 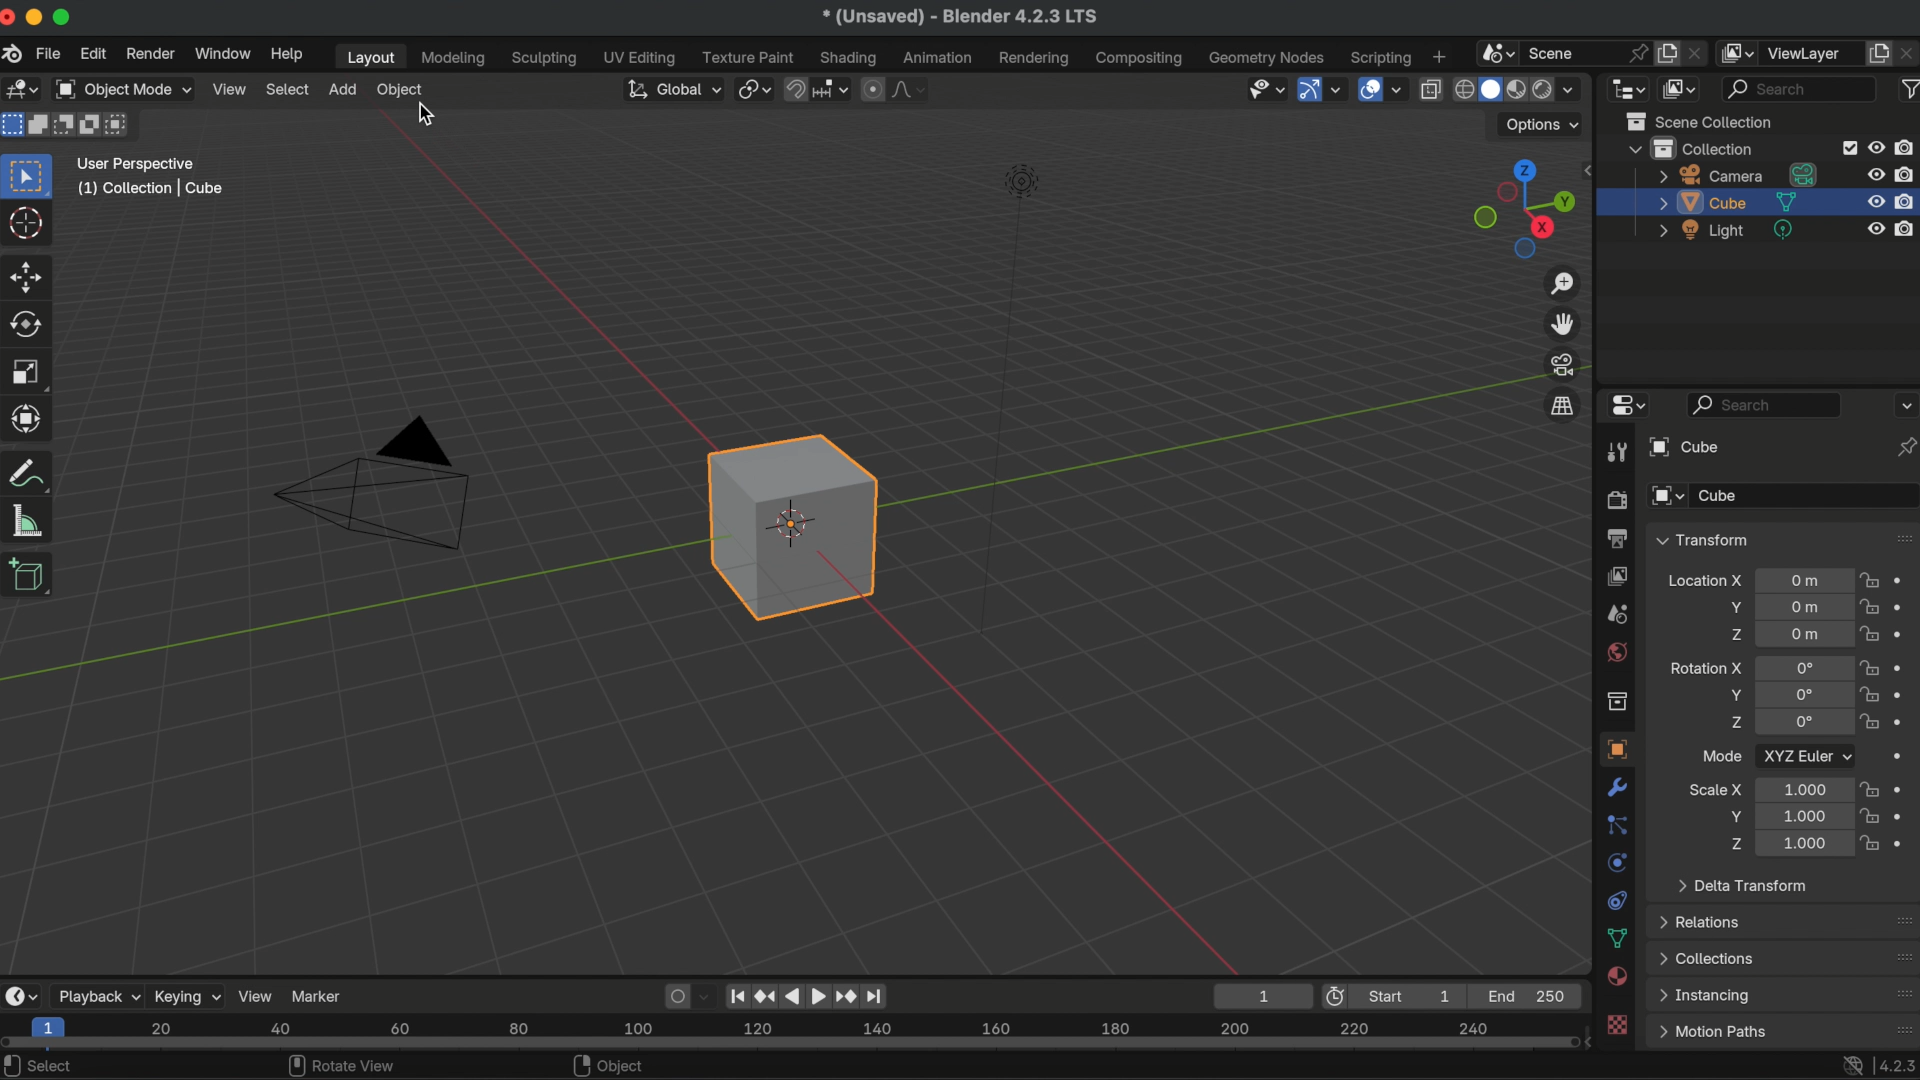 I want to click on proportional editing fall off, so click(x=910, y=89).